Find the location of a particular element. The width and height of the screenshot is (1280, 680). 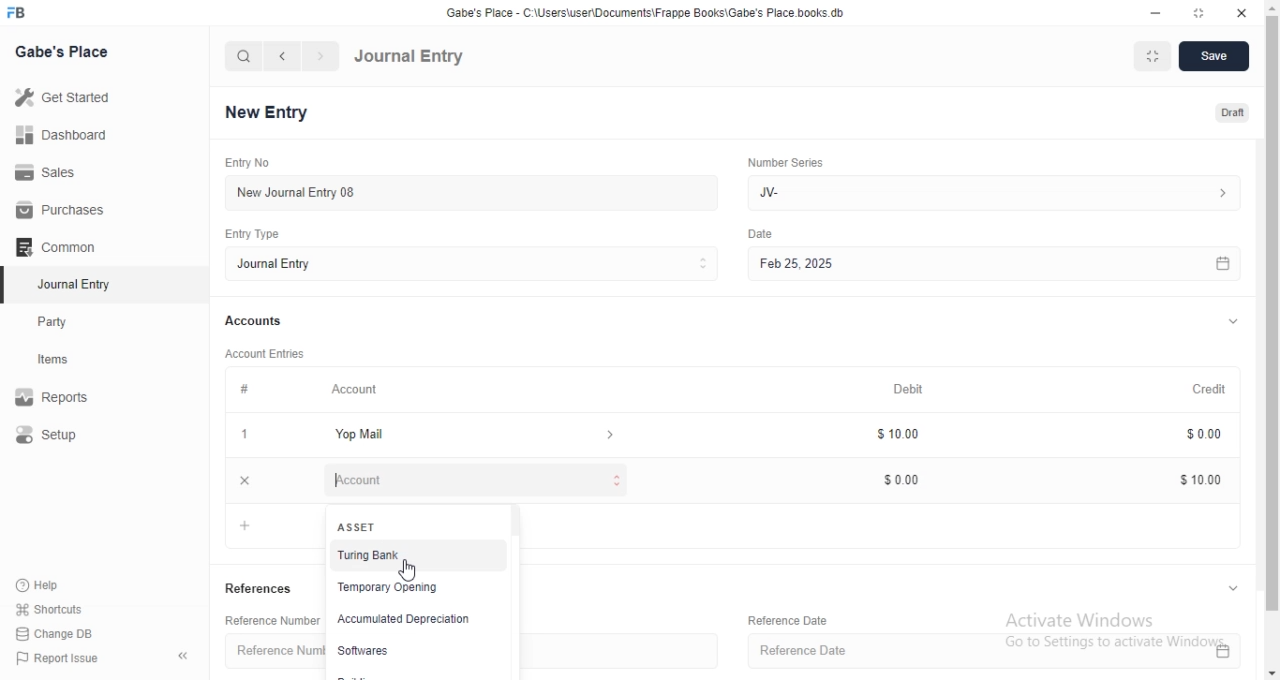

Account is located at coordinates (478, 481).